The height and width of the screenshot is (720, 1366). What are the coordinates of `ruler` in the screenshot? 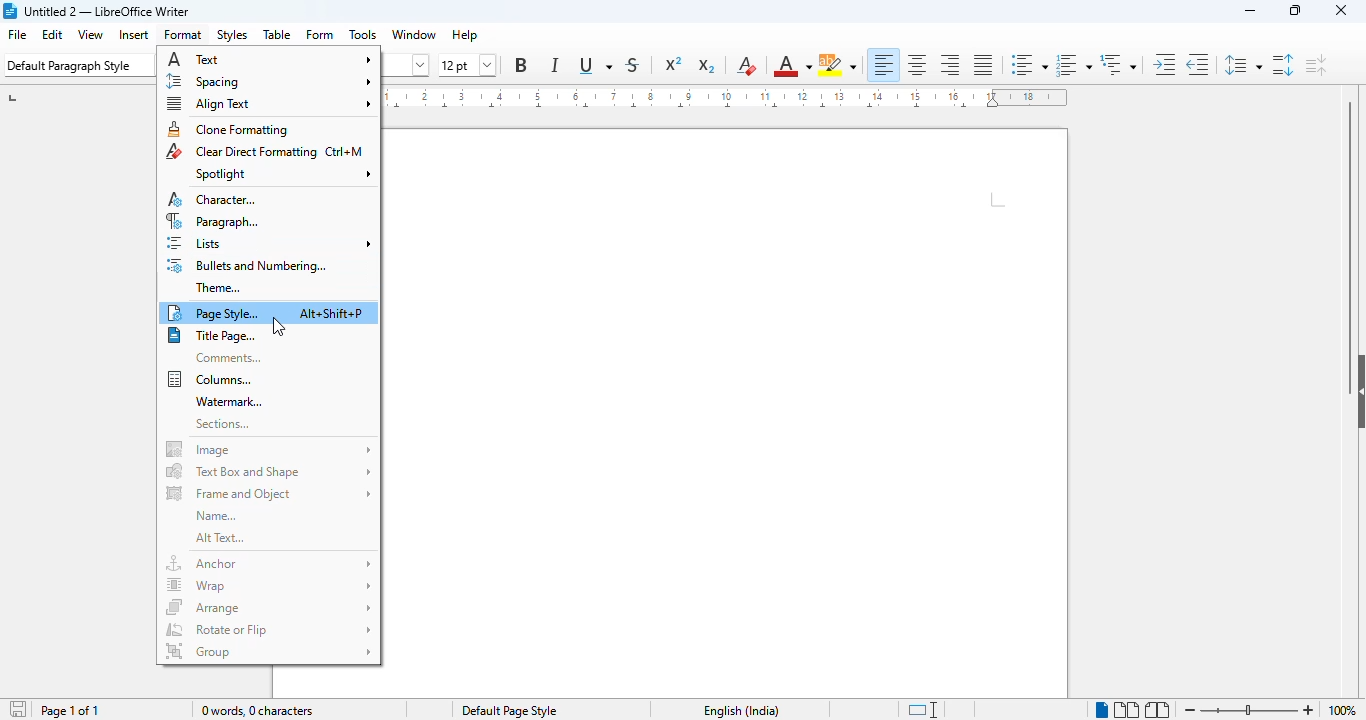 It's located at (733, 100).